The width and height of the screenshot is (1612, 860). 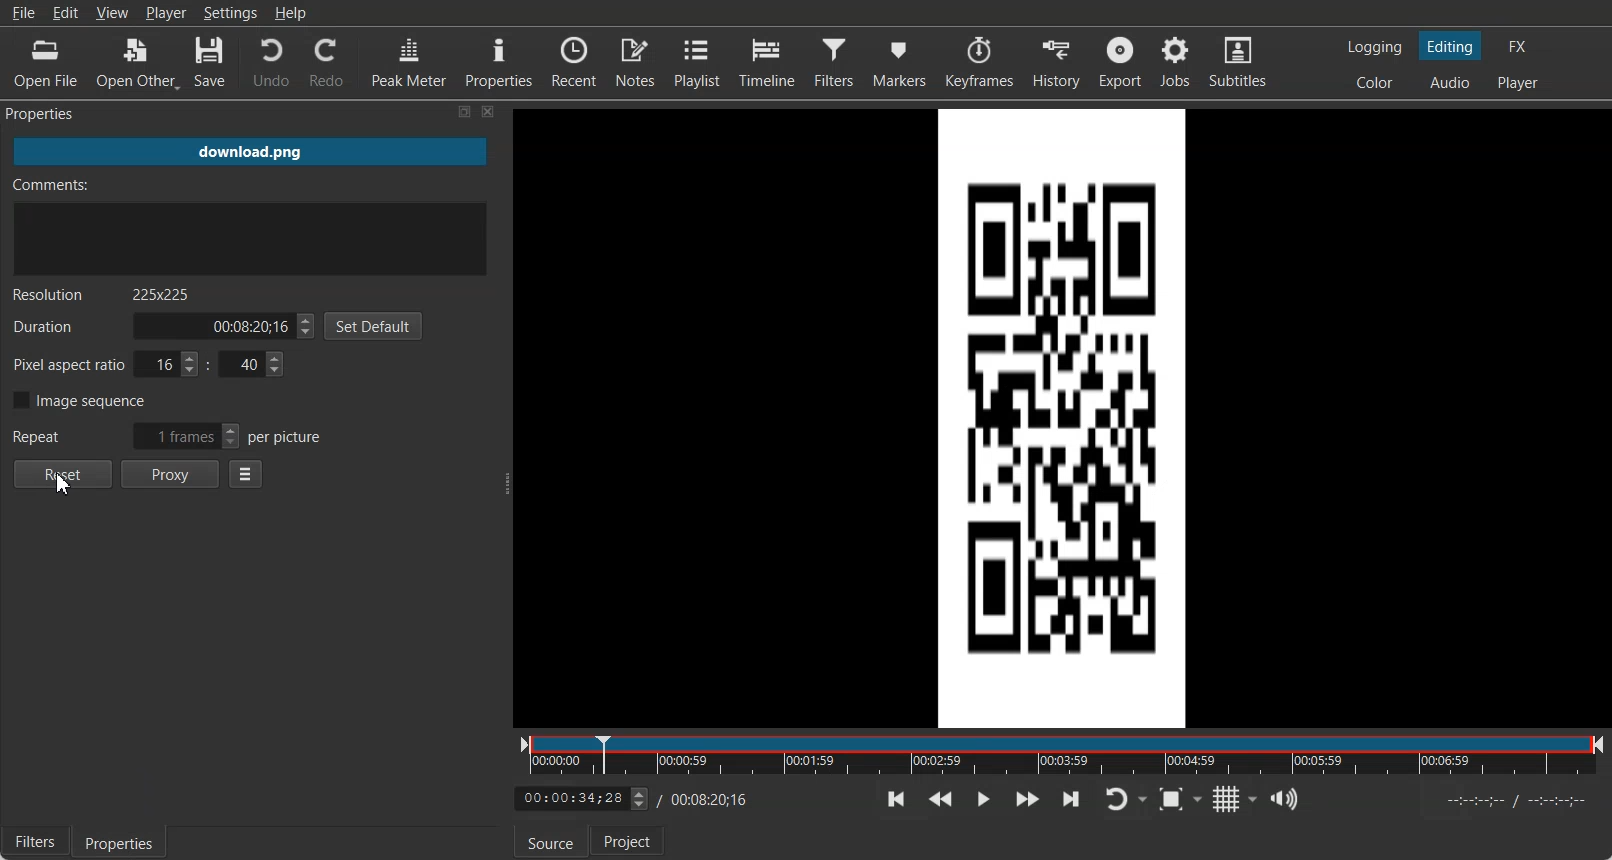 What do you see at coordinates (977, 62) in the screenshot?
I see `Keyframe` at bounding box center [977, 62].